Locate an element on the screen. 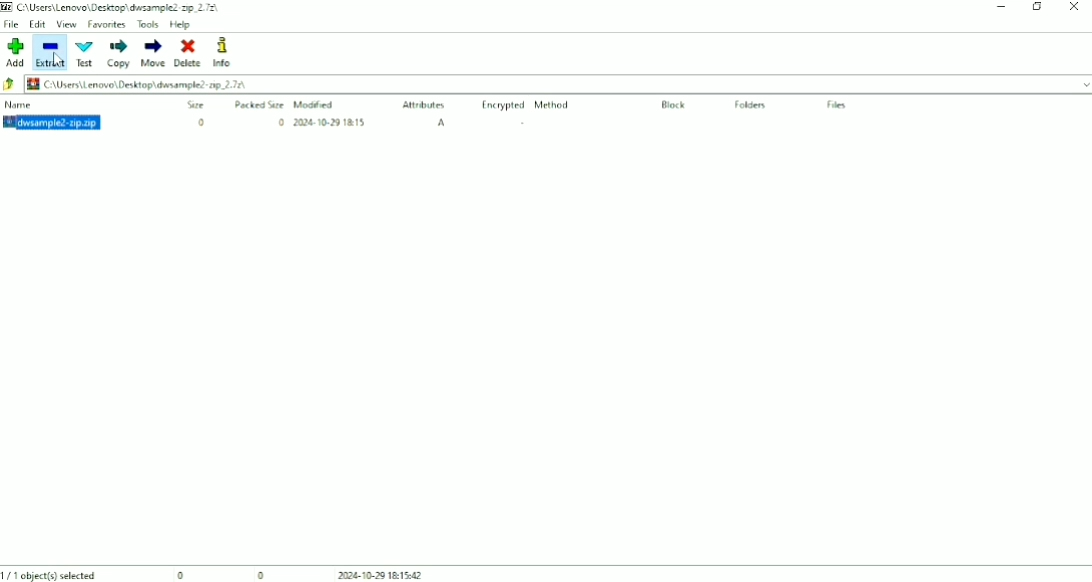  Attributes is located at coordinates (425, 106).